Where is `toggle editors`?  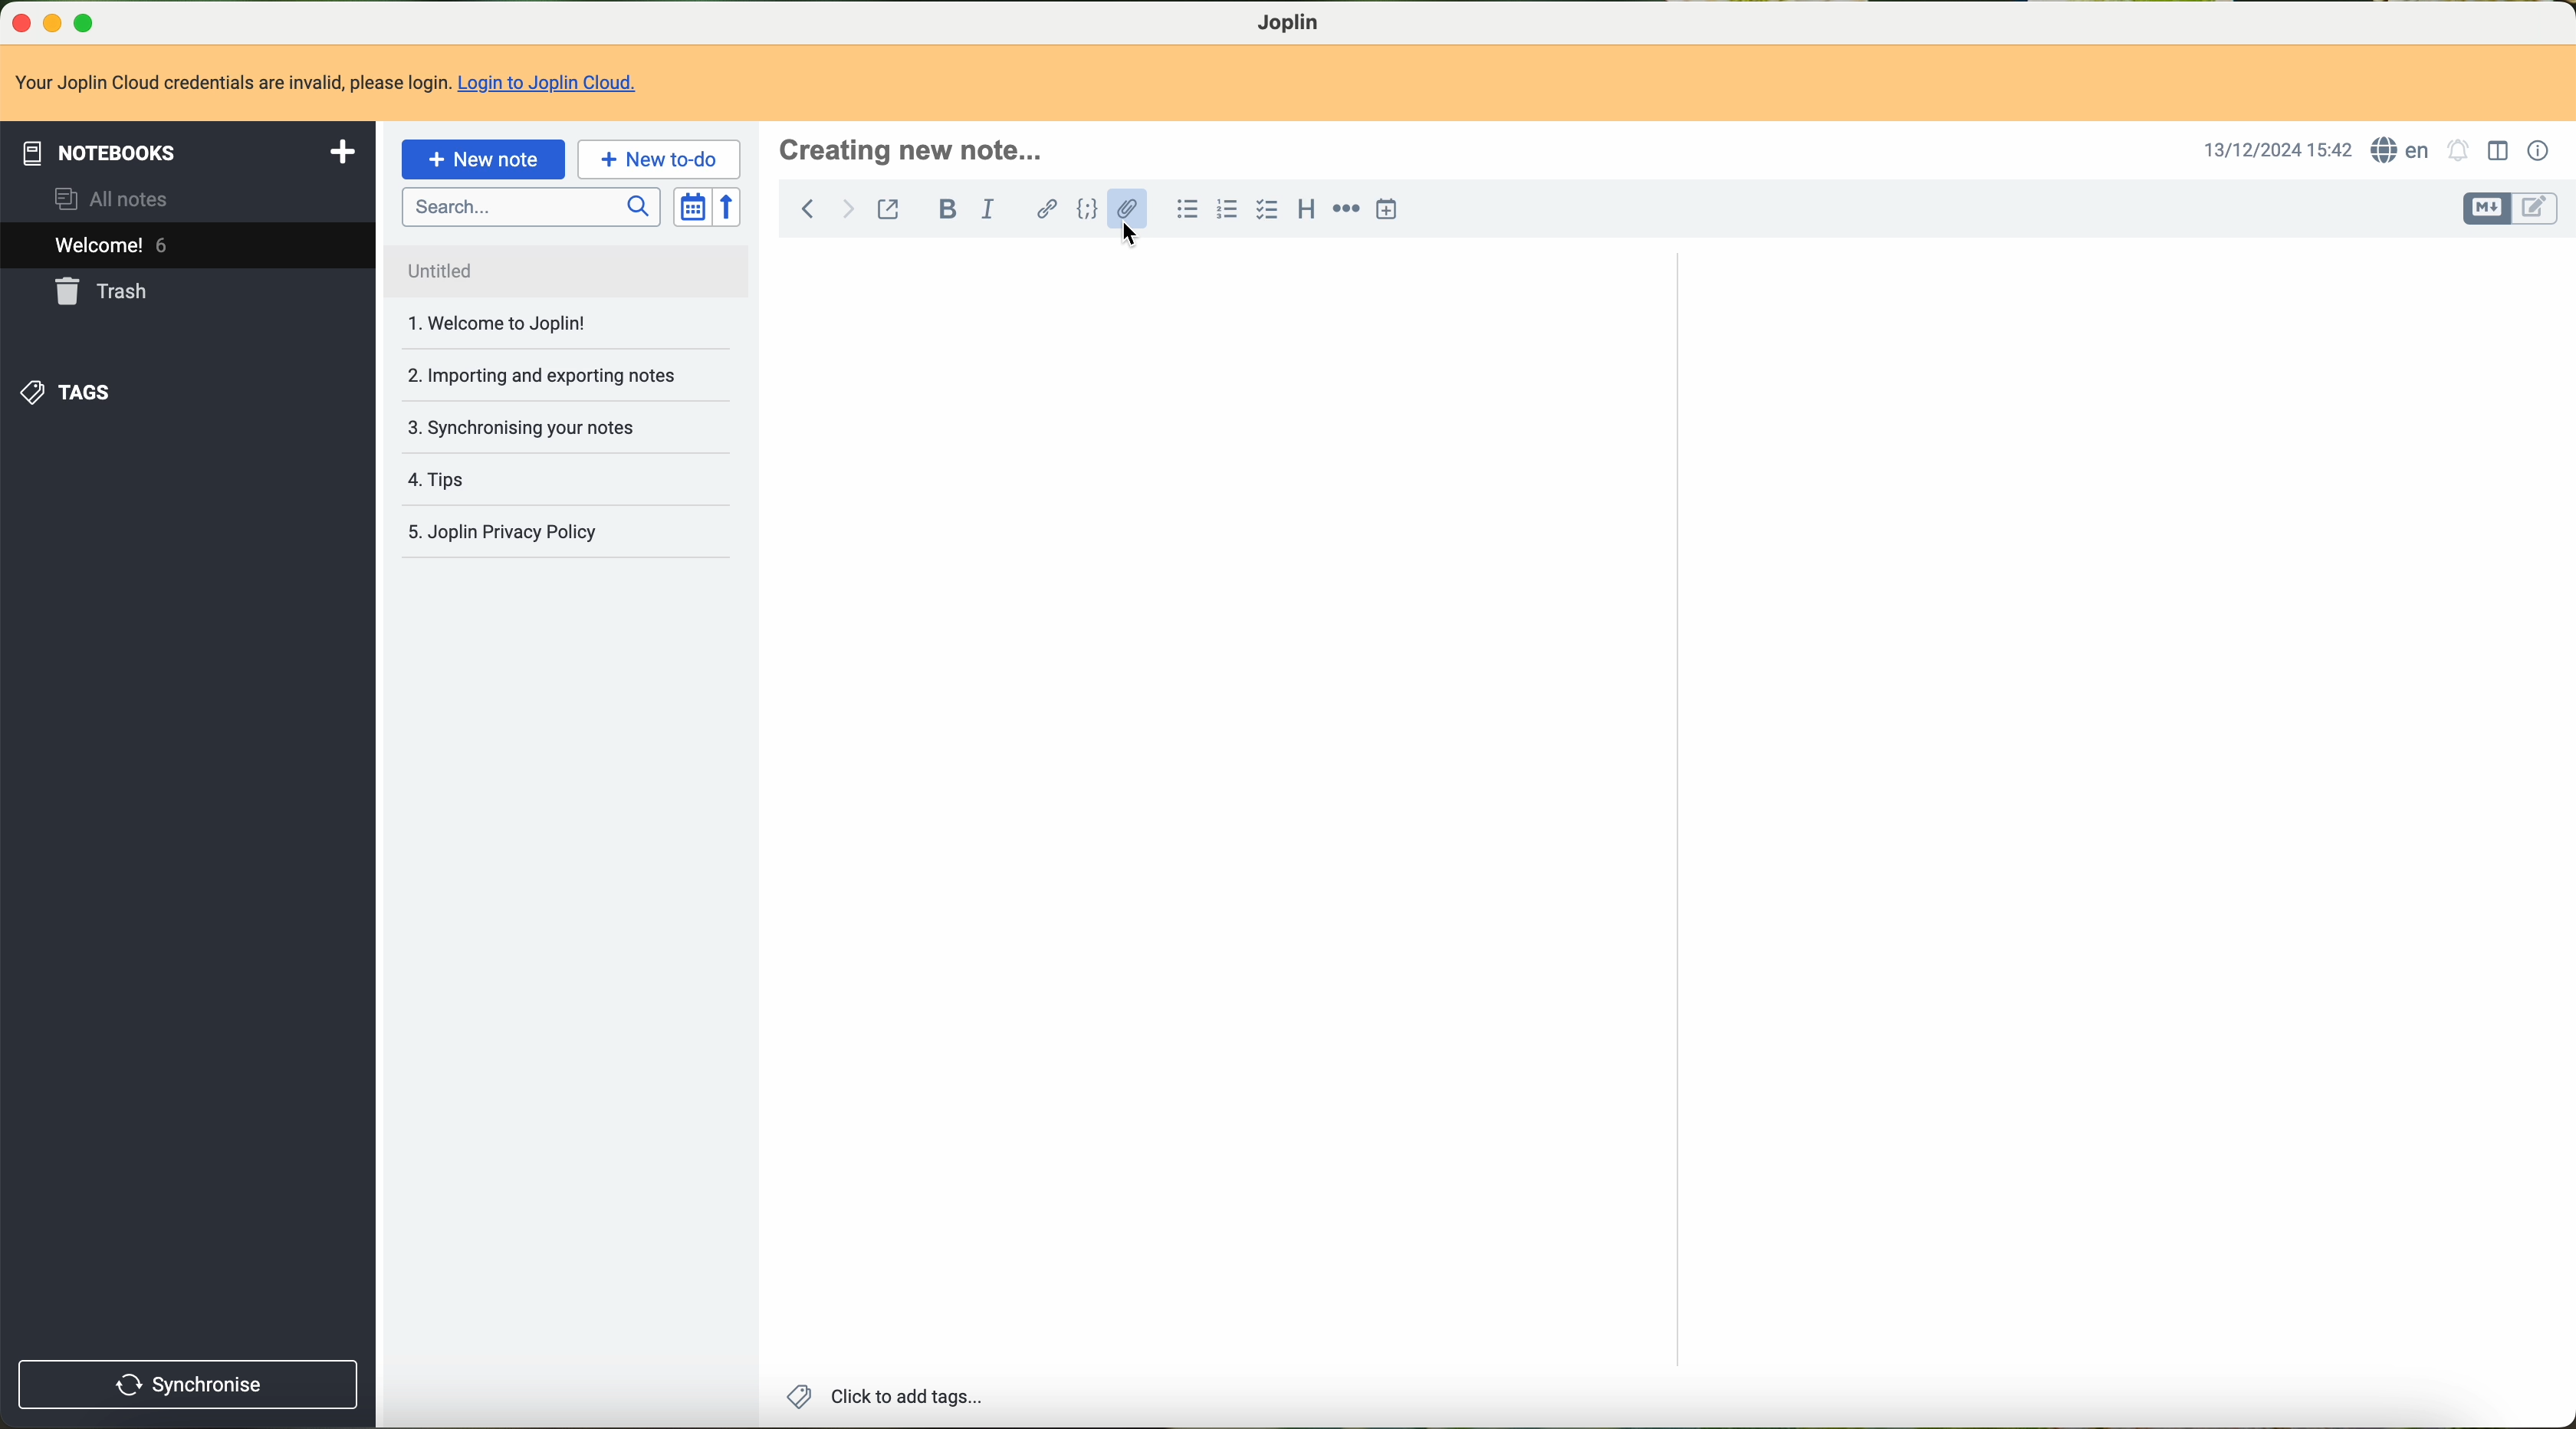
toggle editors is located at coordinates (2539, 211).